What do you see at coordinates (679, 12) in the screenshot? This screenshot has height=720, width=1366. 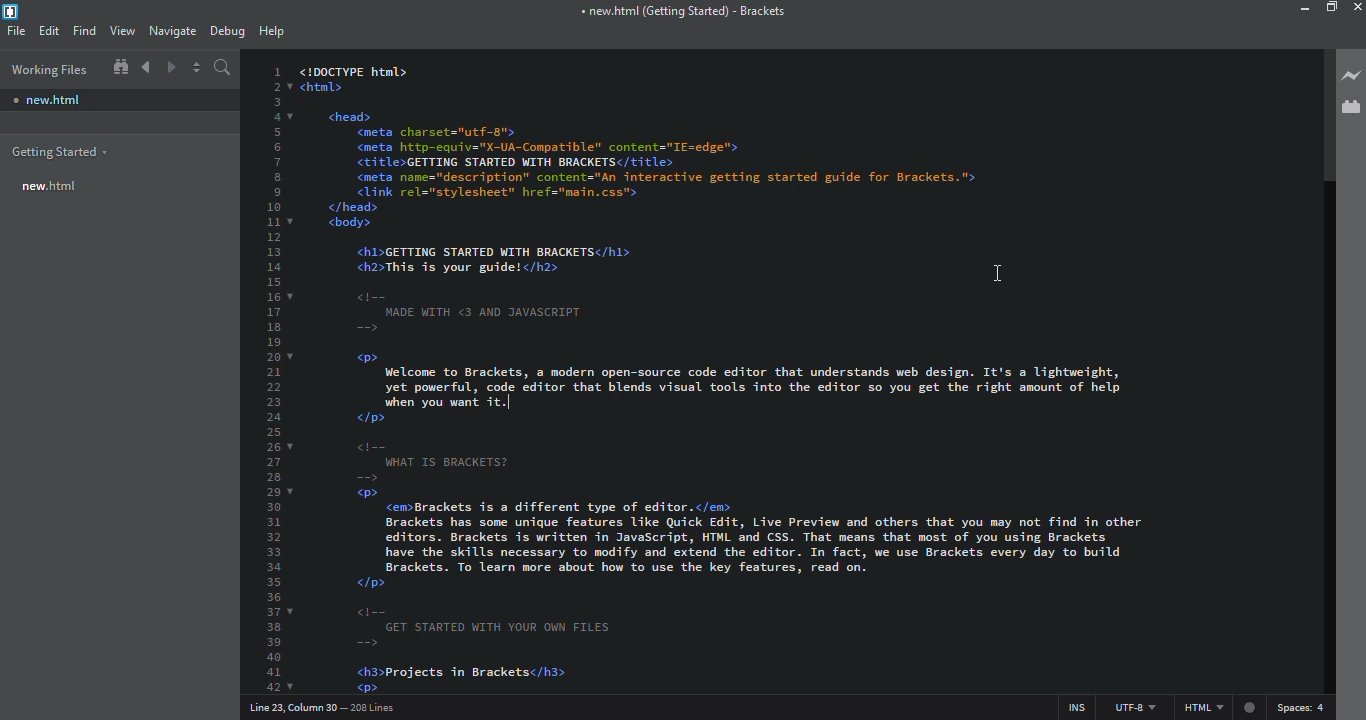 I see `brackets` at bounding box center [679, 12].